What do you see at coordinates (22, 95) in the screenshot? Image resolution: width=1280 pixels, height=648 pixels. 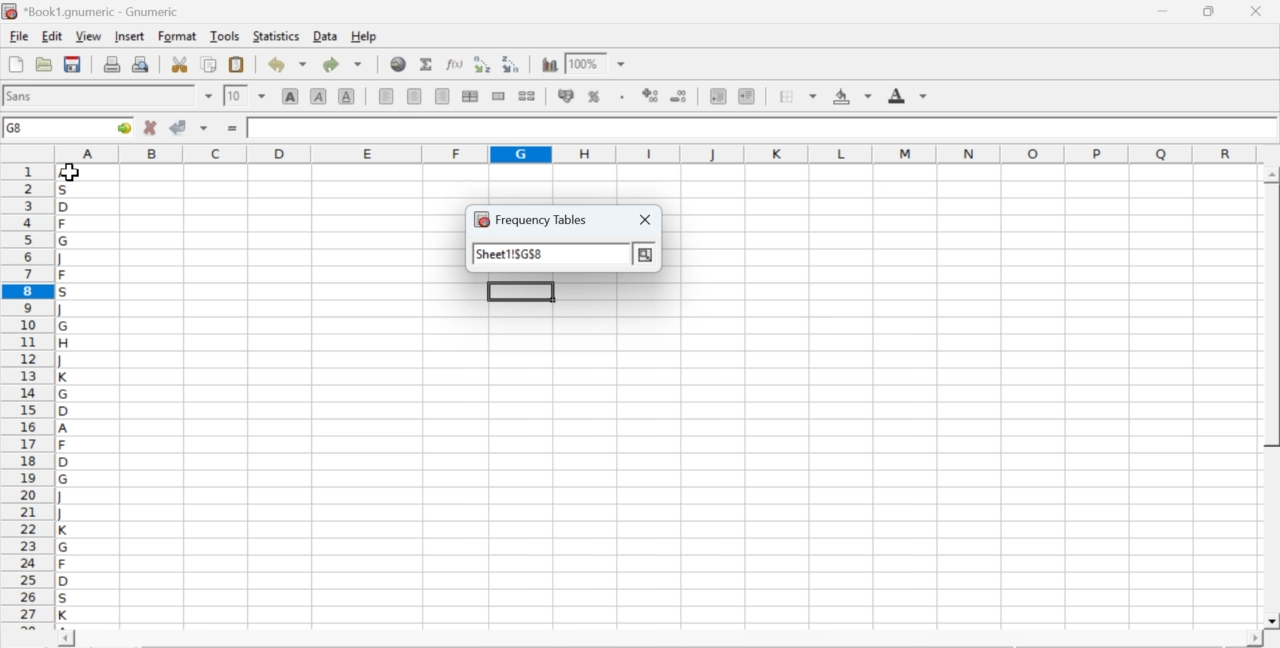 I see `font` at bounding box center [22, 95].